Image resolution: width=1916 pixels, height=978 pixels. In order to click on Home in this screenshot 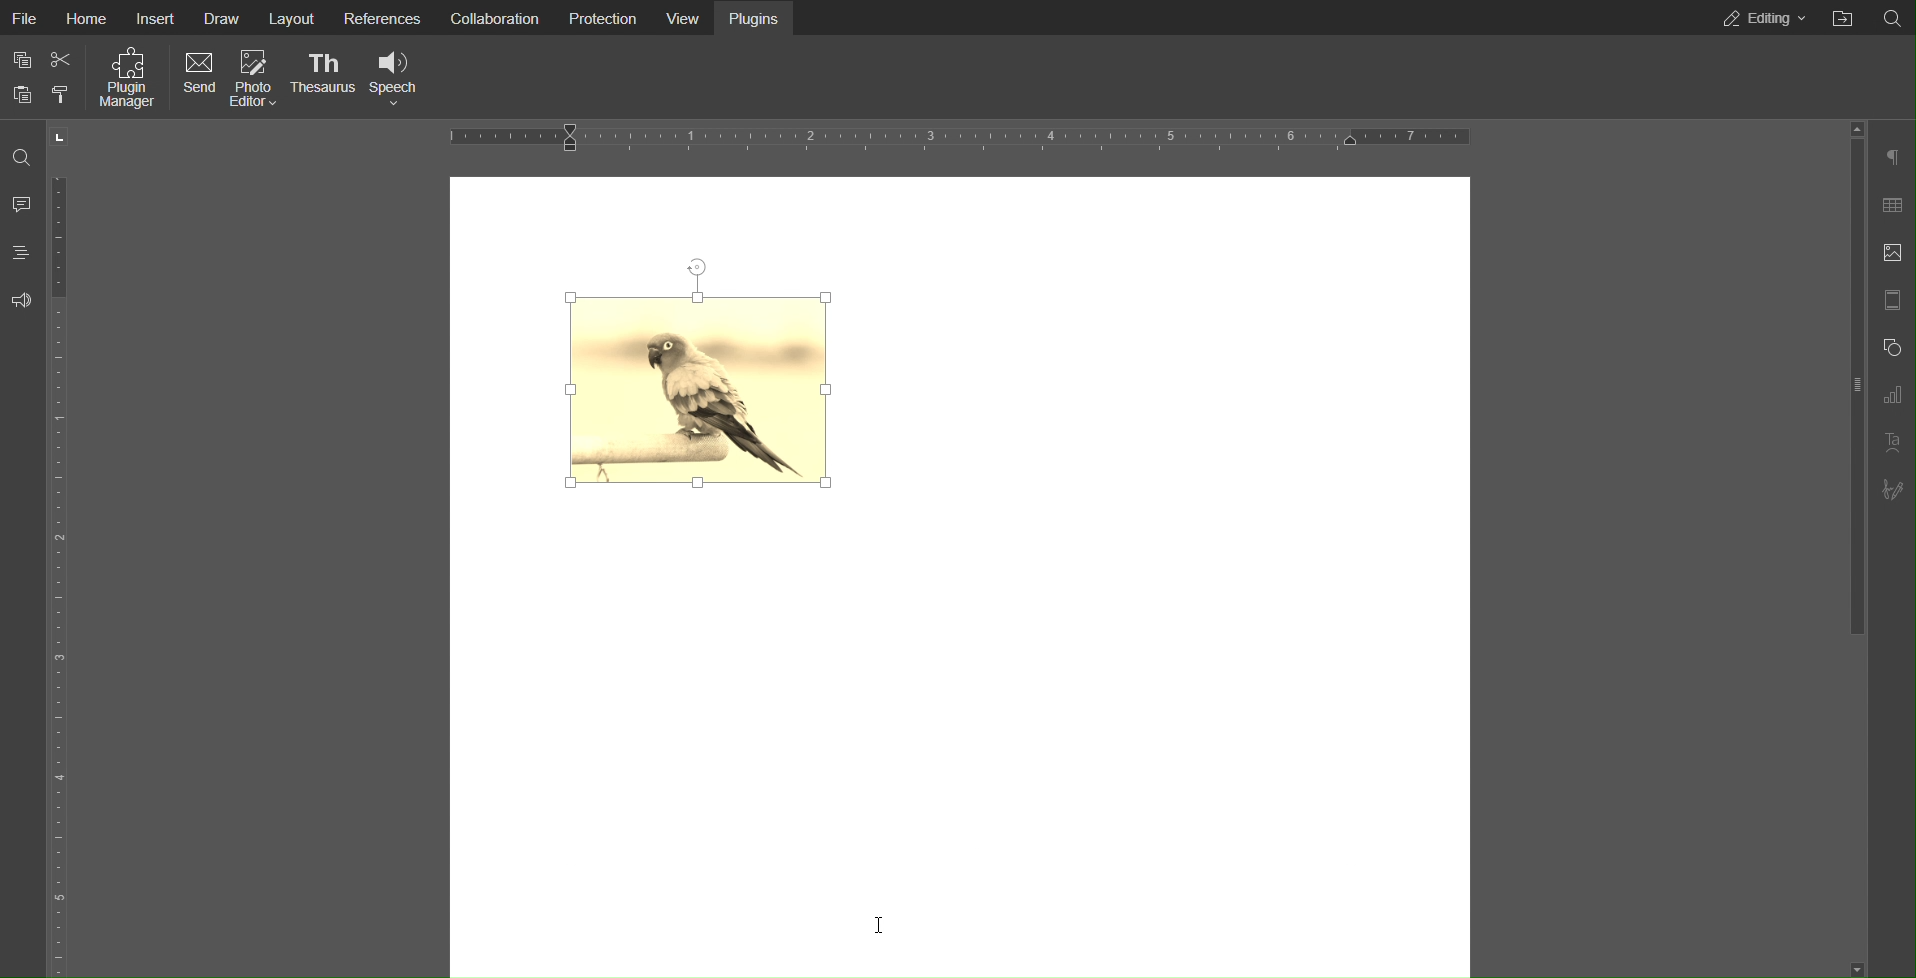, I will do `click(89, 16)`.